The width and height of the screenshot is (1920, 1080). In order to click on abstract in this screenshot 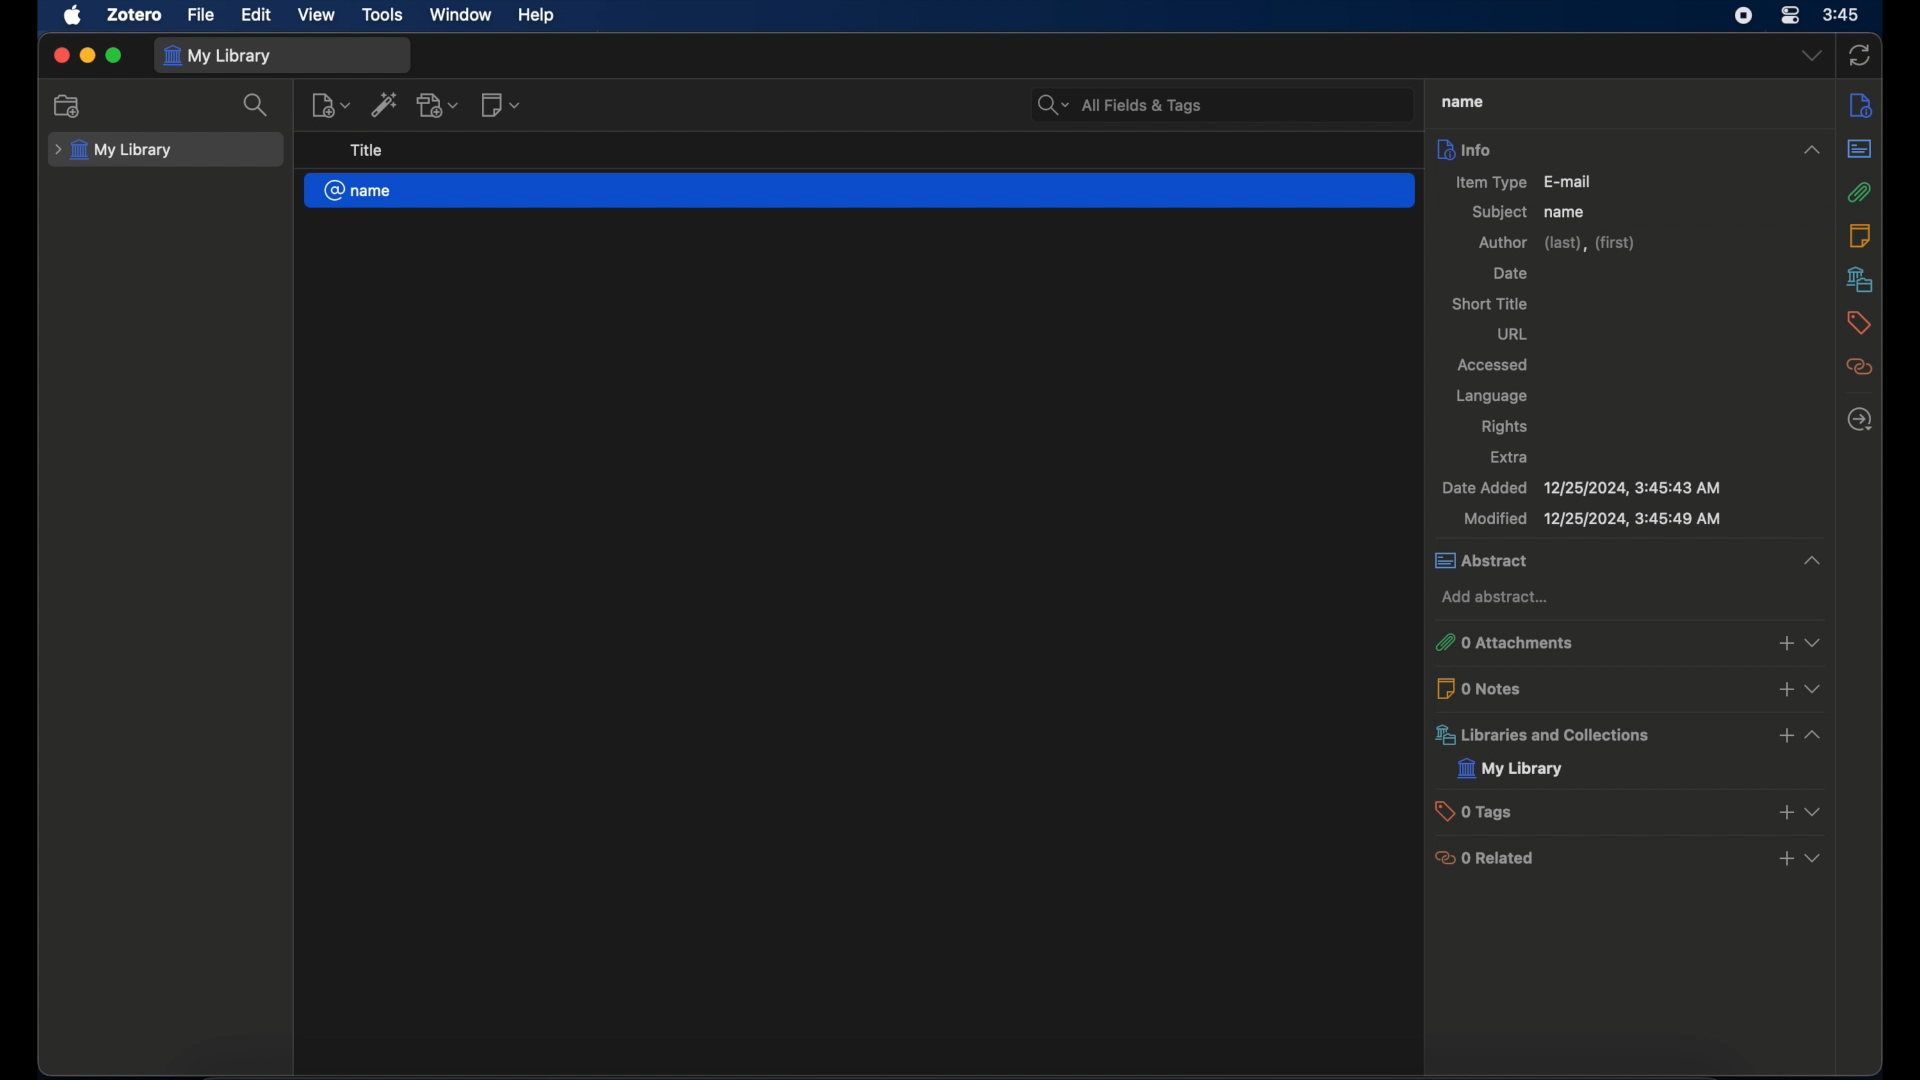, I will do `click(1860, 147)`.